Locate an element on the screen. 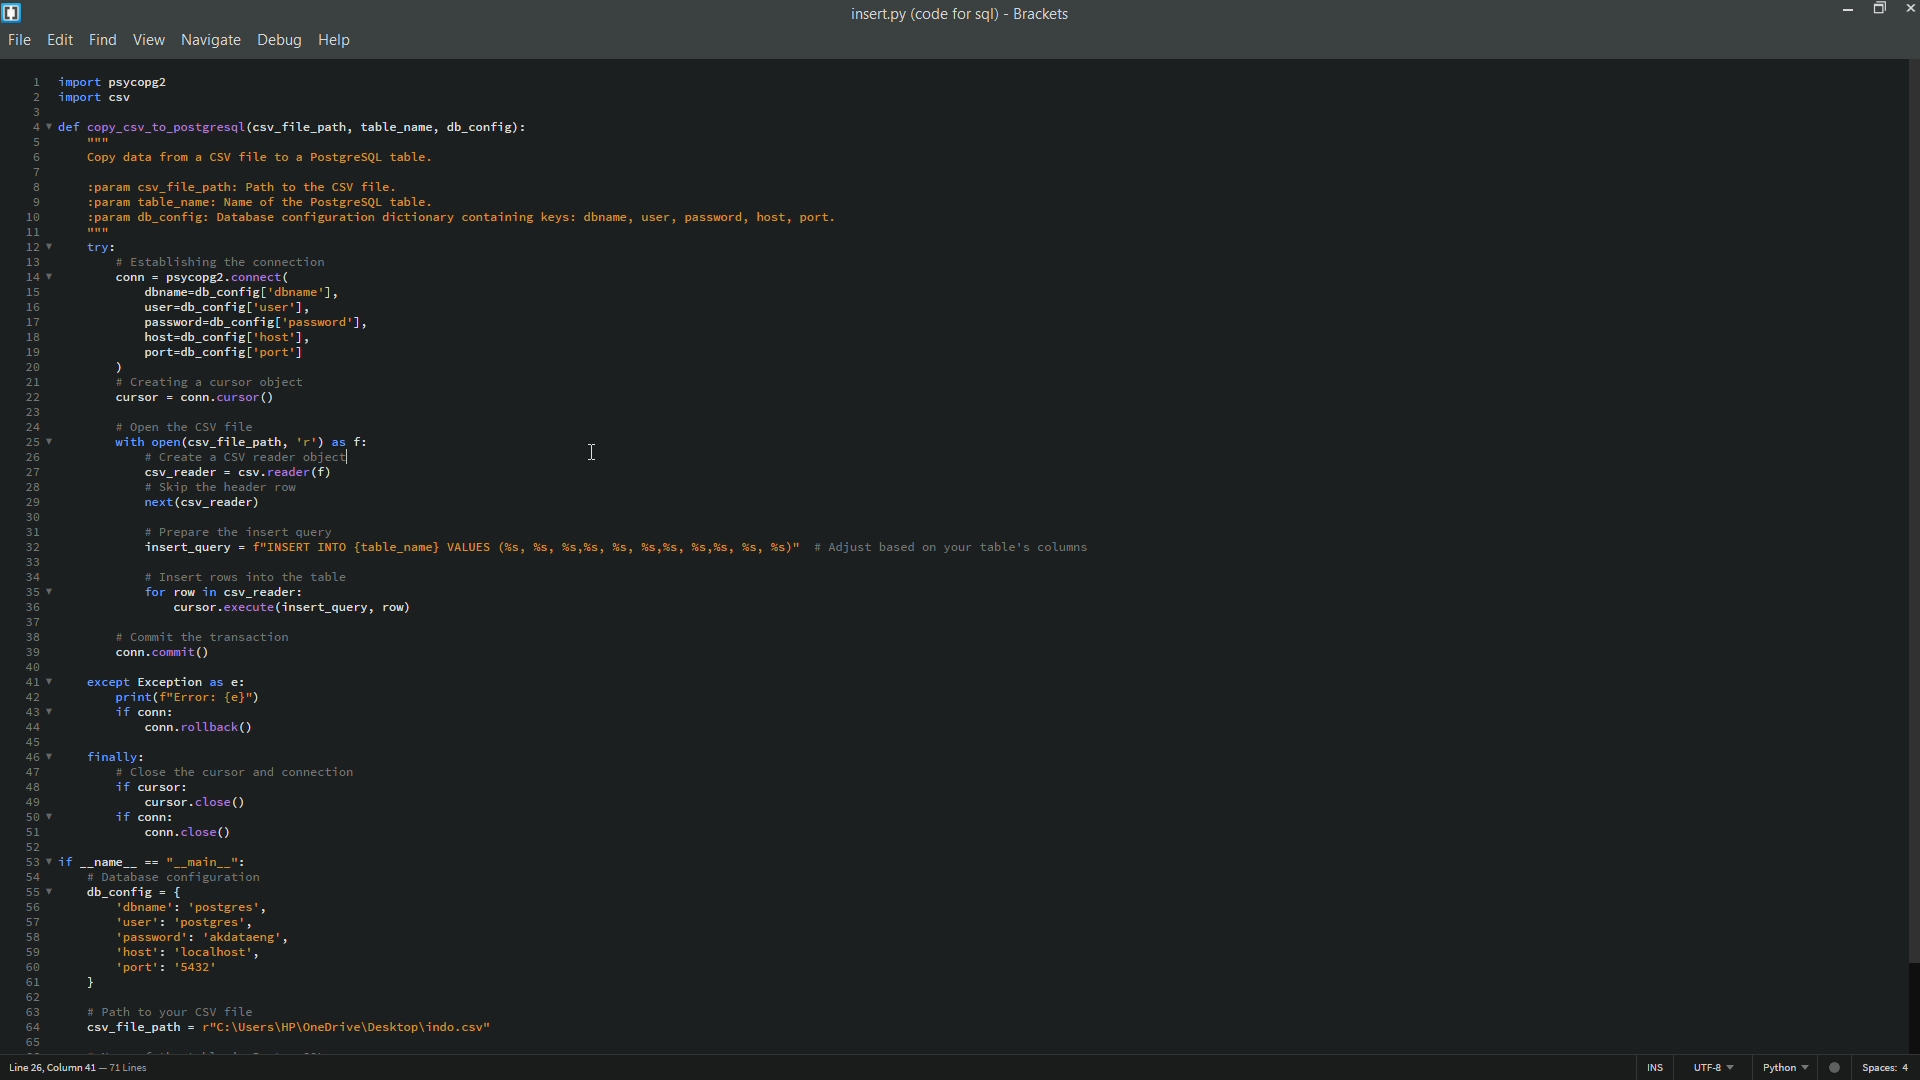  minimize is located at coordinates (1847, 8).